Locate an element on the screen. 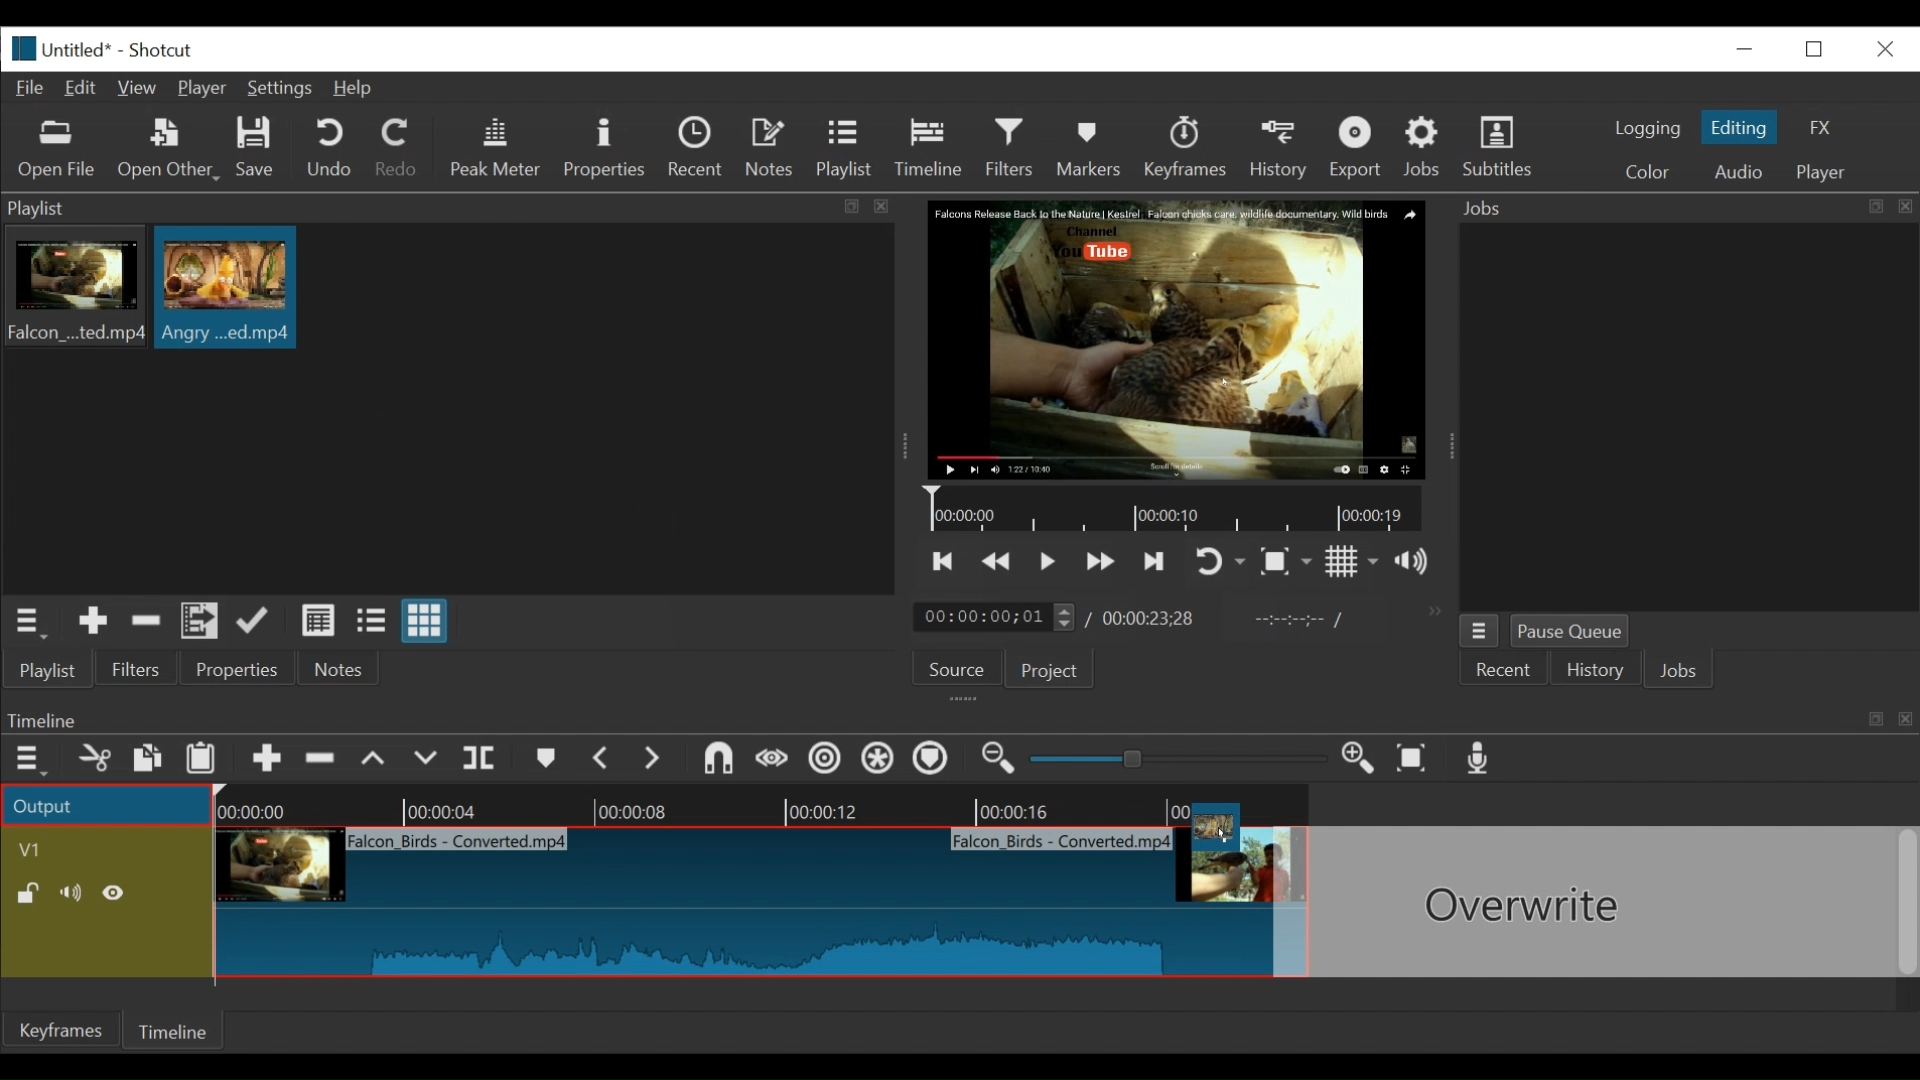  Ripple all tracks is located at coordinates (877, 761).